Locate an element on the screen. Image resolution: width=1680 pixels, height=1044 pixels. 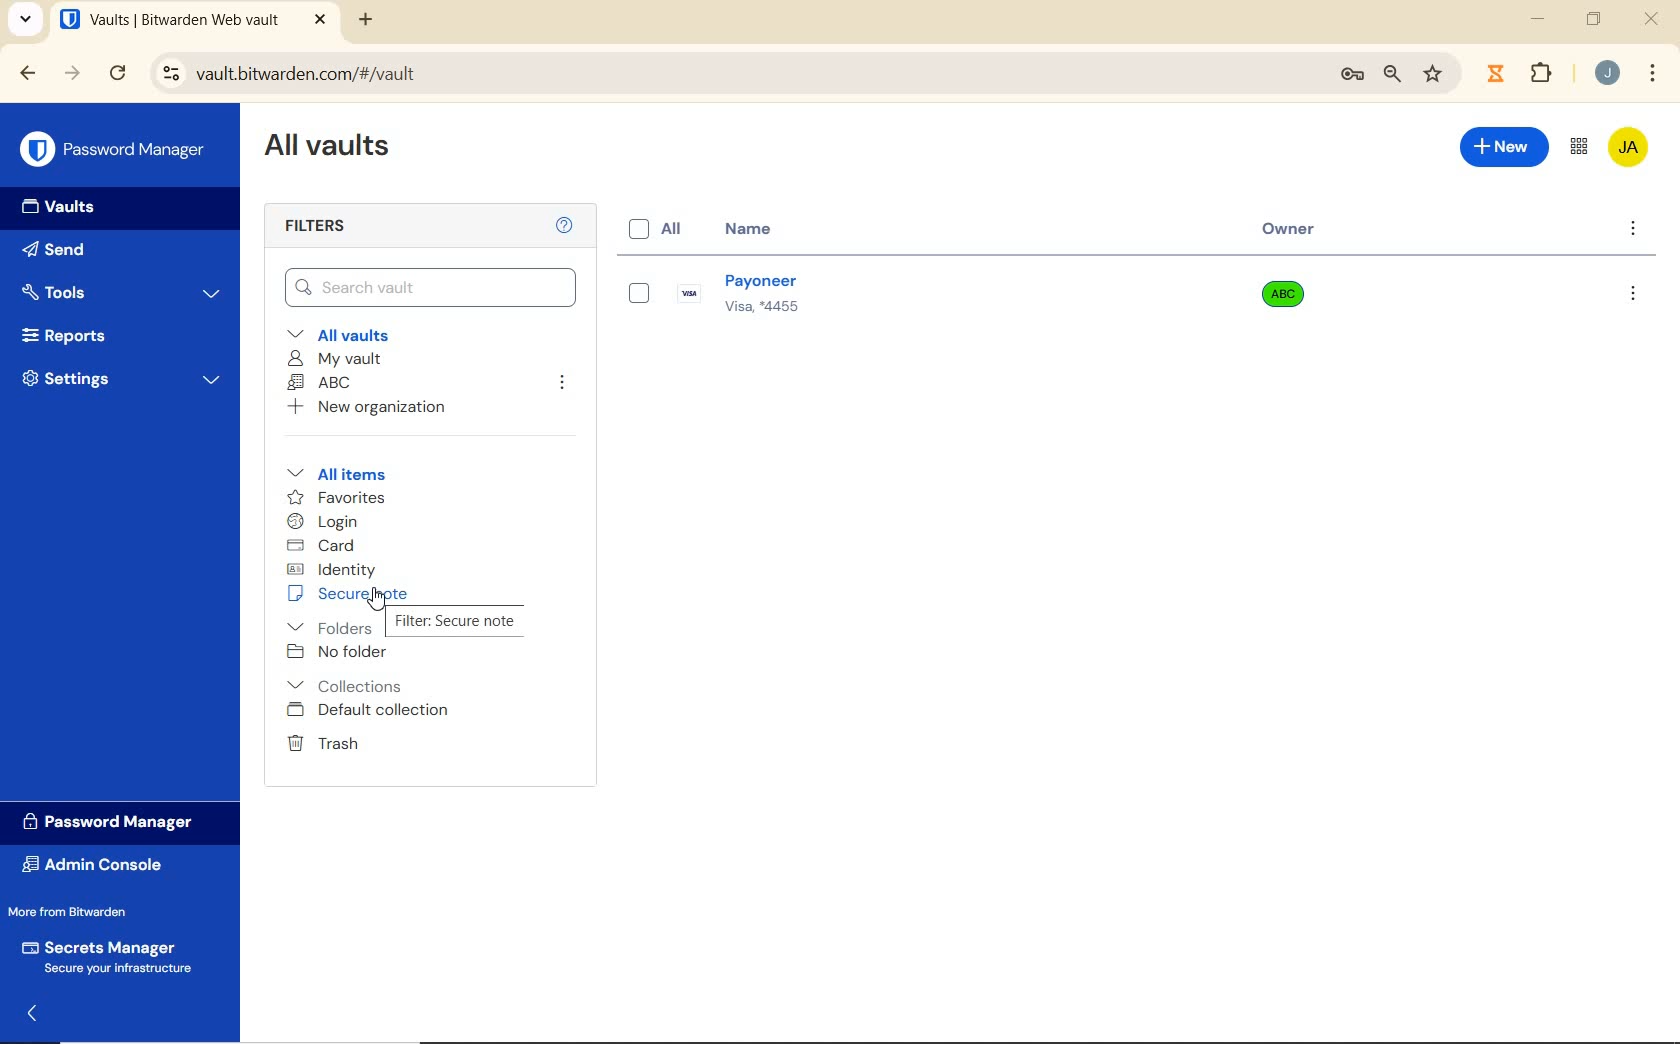
Settings is located at coordinates (119, 378).